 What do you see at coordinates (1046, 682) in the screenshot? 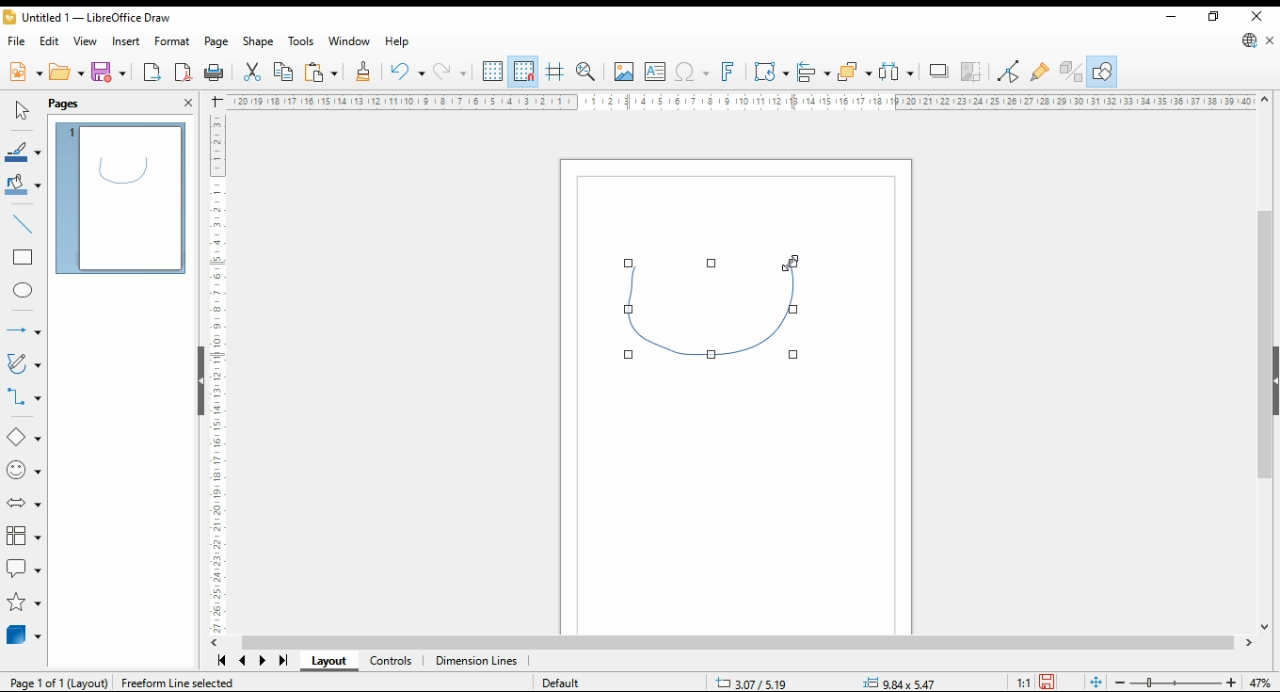
I see `save` at bounding box center [1046, 682].